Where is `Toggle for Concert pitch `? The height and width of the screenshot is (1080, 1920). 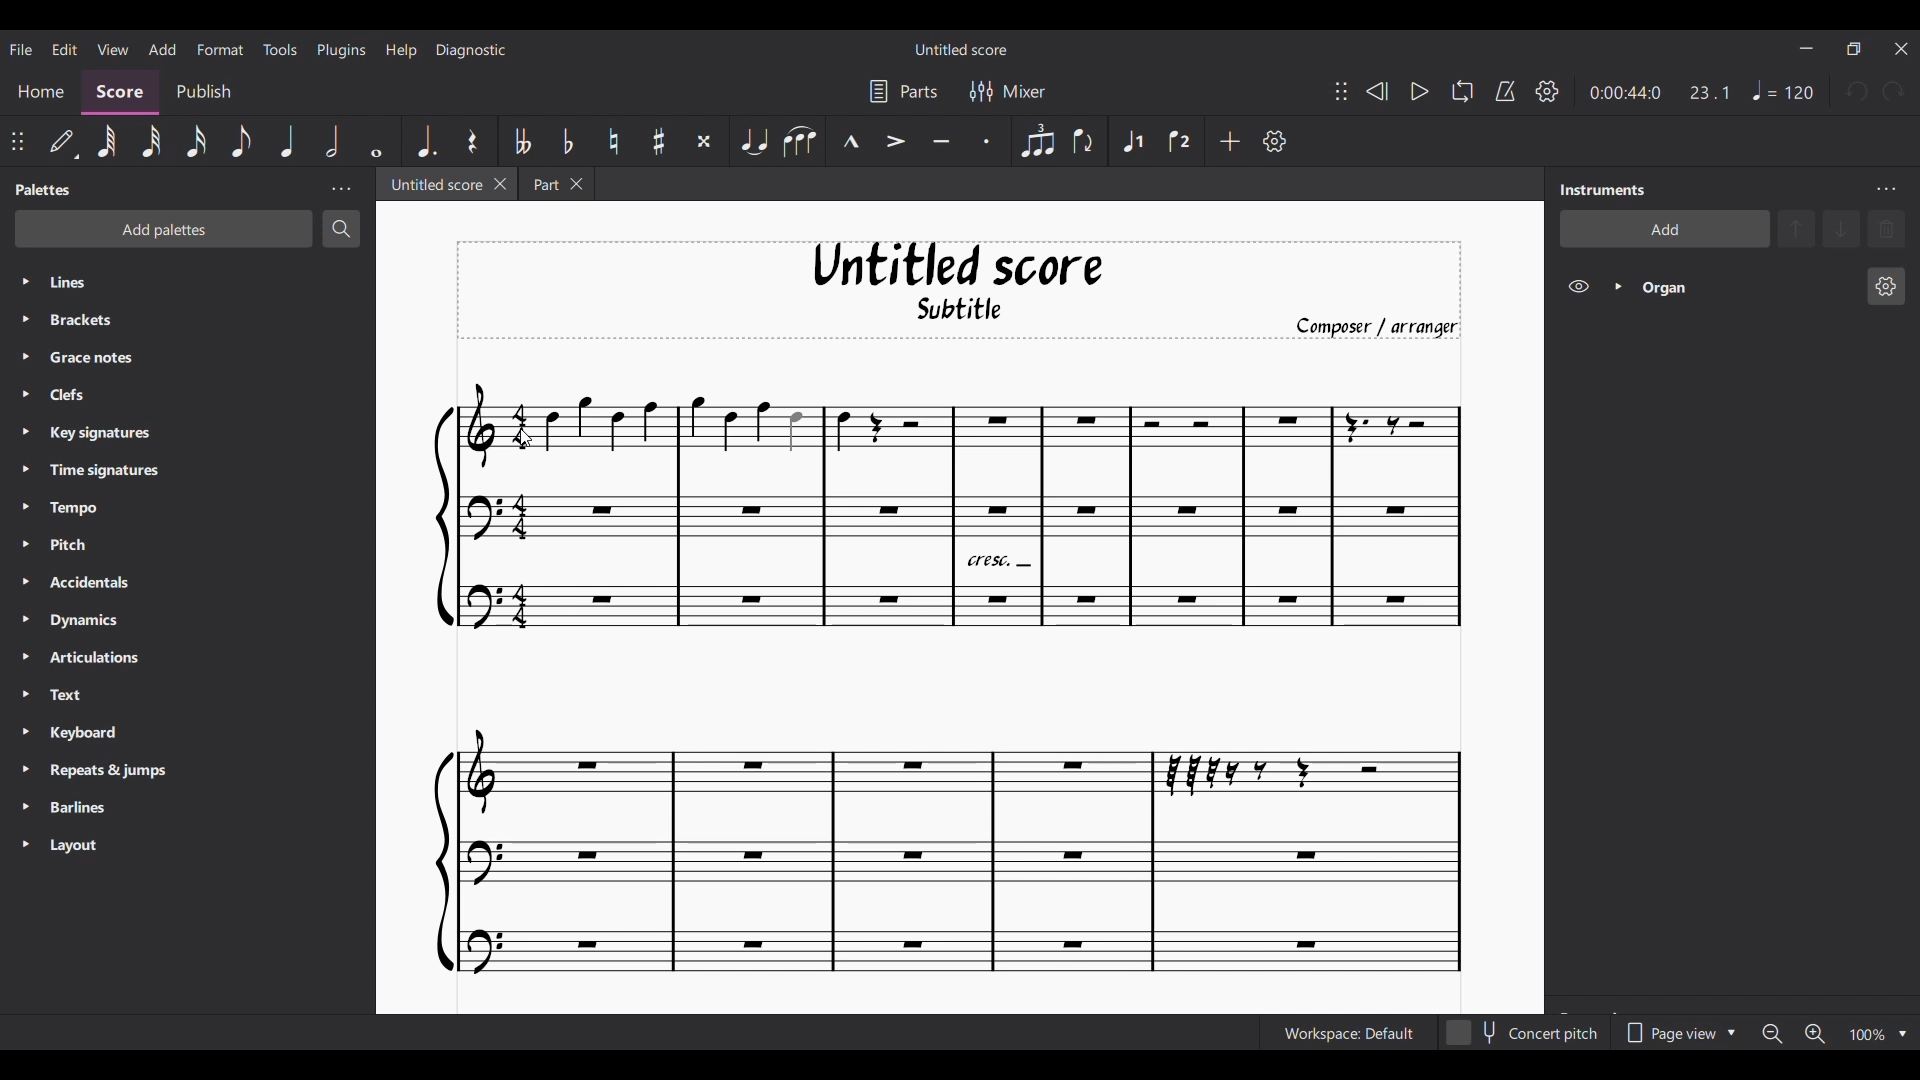
Toggle for Concert pitch  is located at coordinates (1522, 1033).